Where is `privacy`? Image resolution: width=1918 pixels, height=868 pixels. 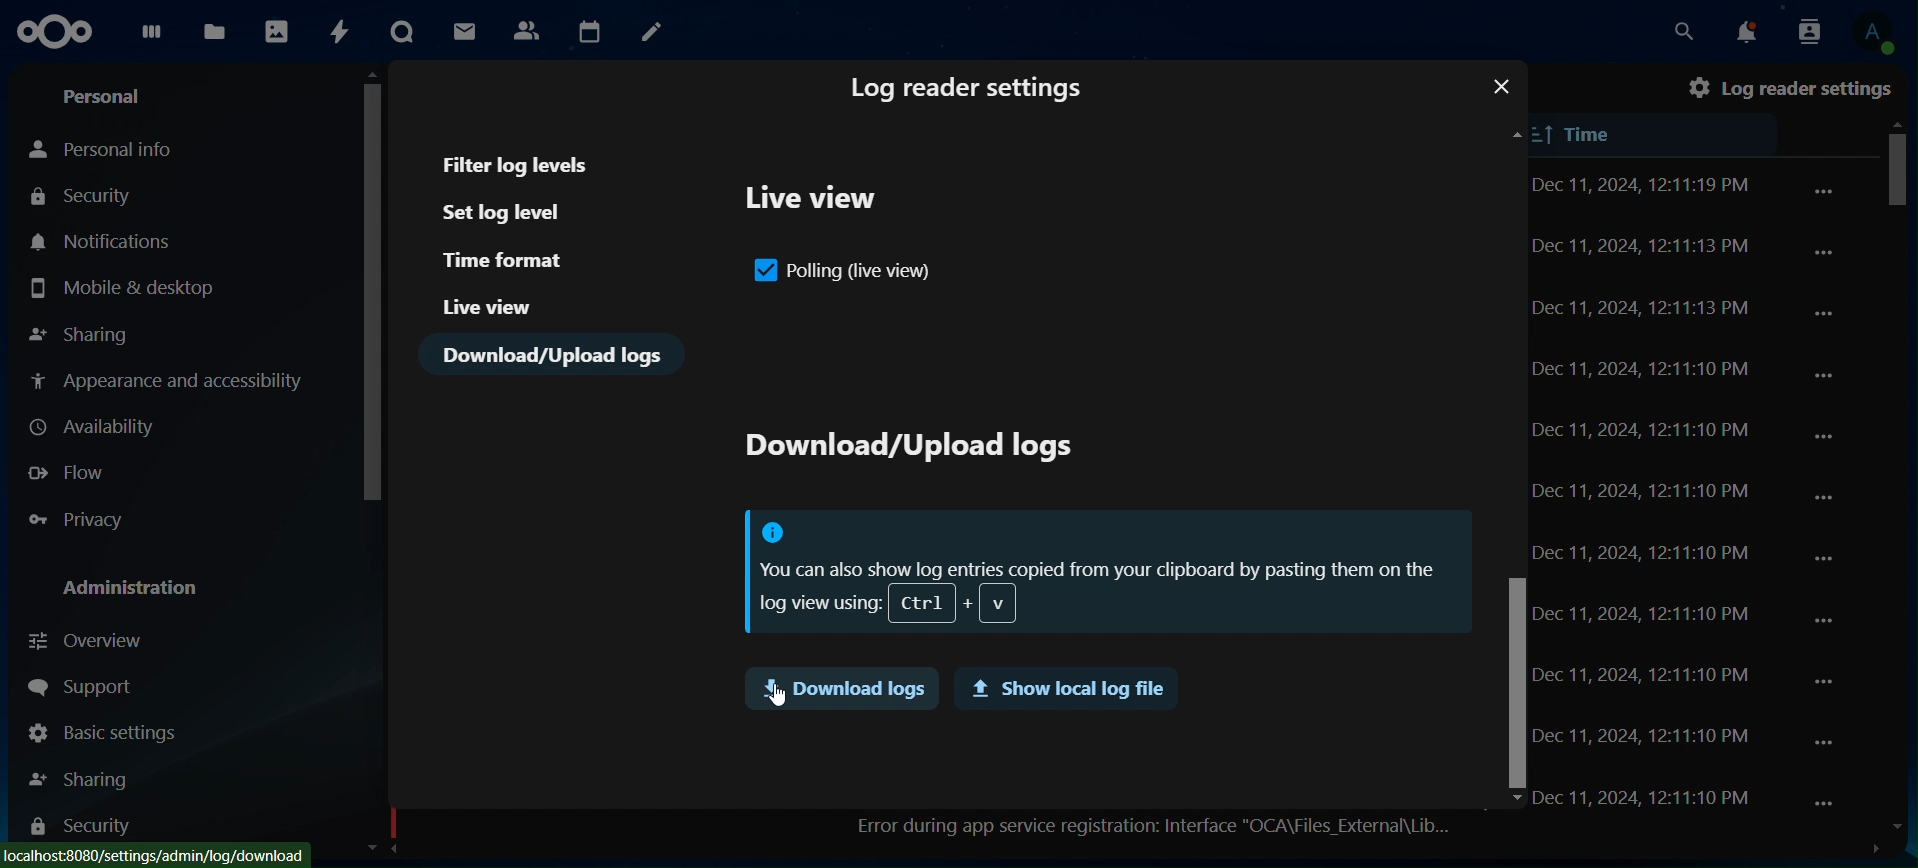
privacy is located at coordinates (85, 520).